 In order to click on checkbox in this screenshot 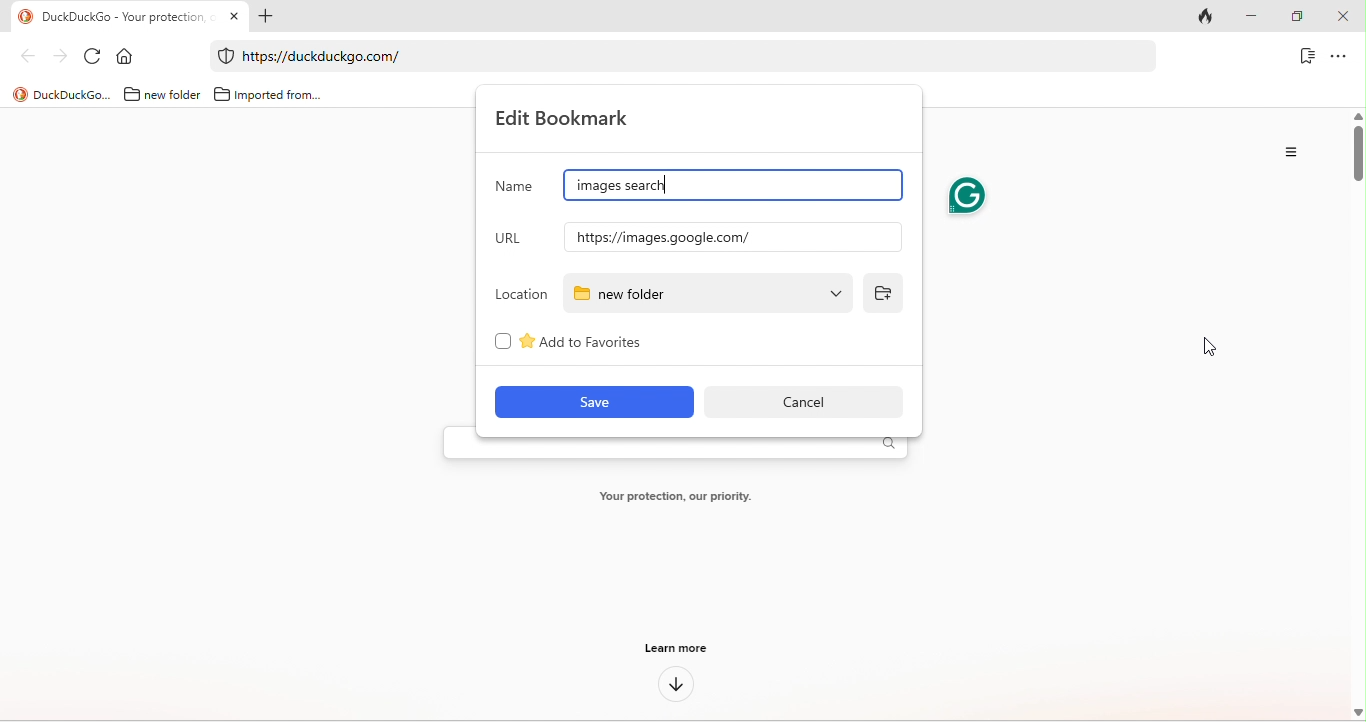, I will do `click(499, 341)`.